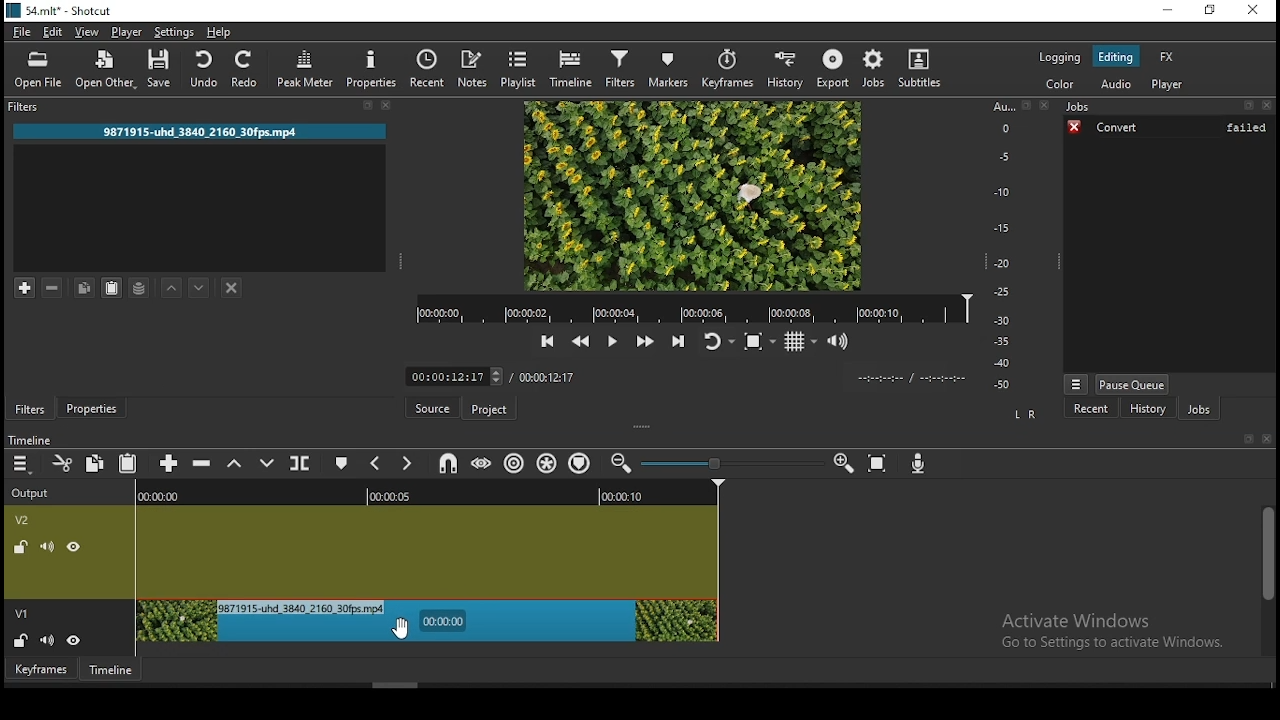 The width and height of the screenshot is (1280, 720). What do you see at coordinates (1163, 10) in the screenshot?
I see `minimize` at bounding box center [1163, 10].